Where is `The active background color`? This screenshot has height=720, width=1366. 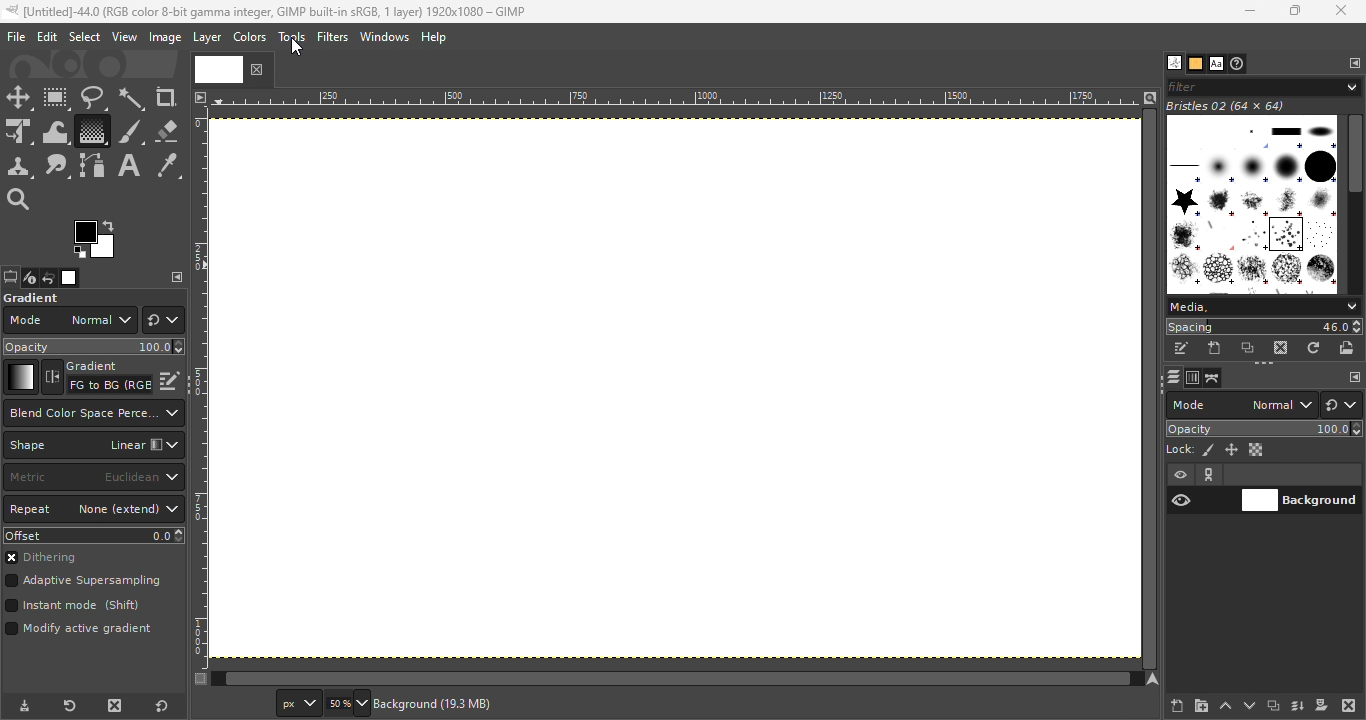
The active background color is located at coordinates (98, 240).